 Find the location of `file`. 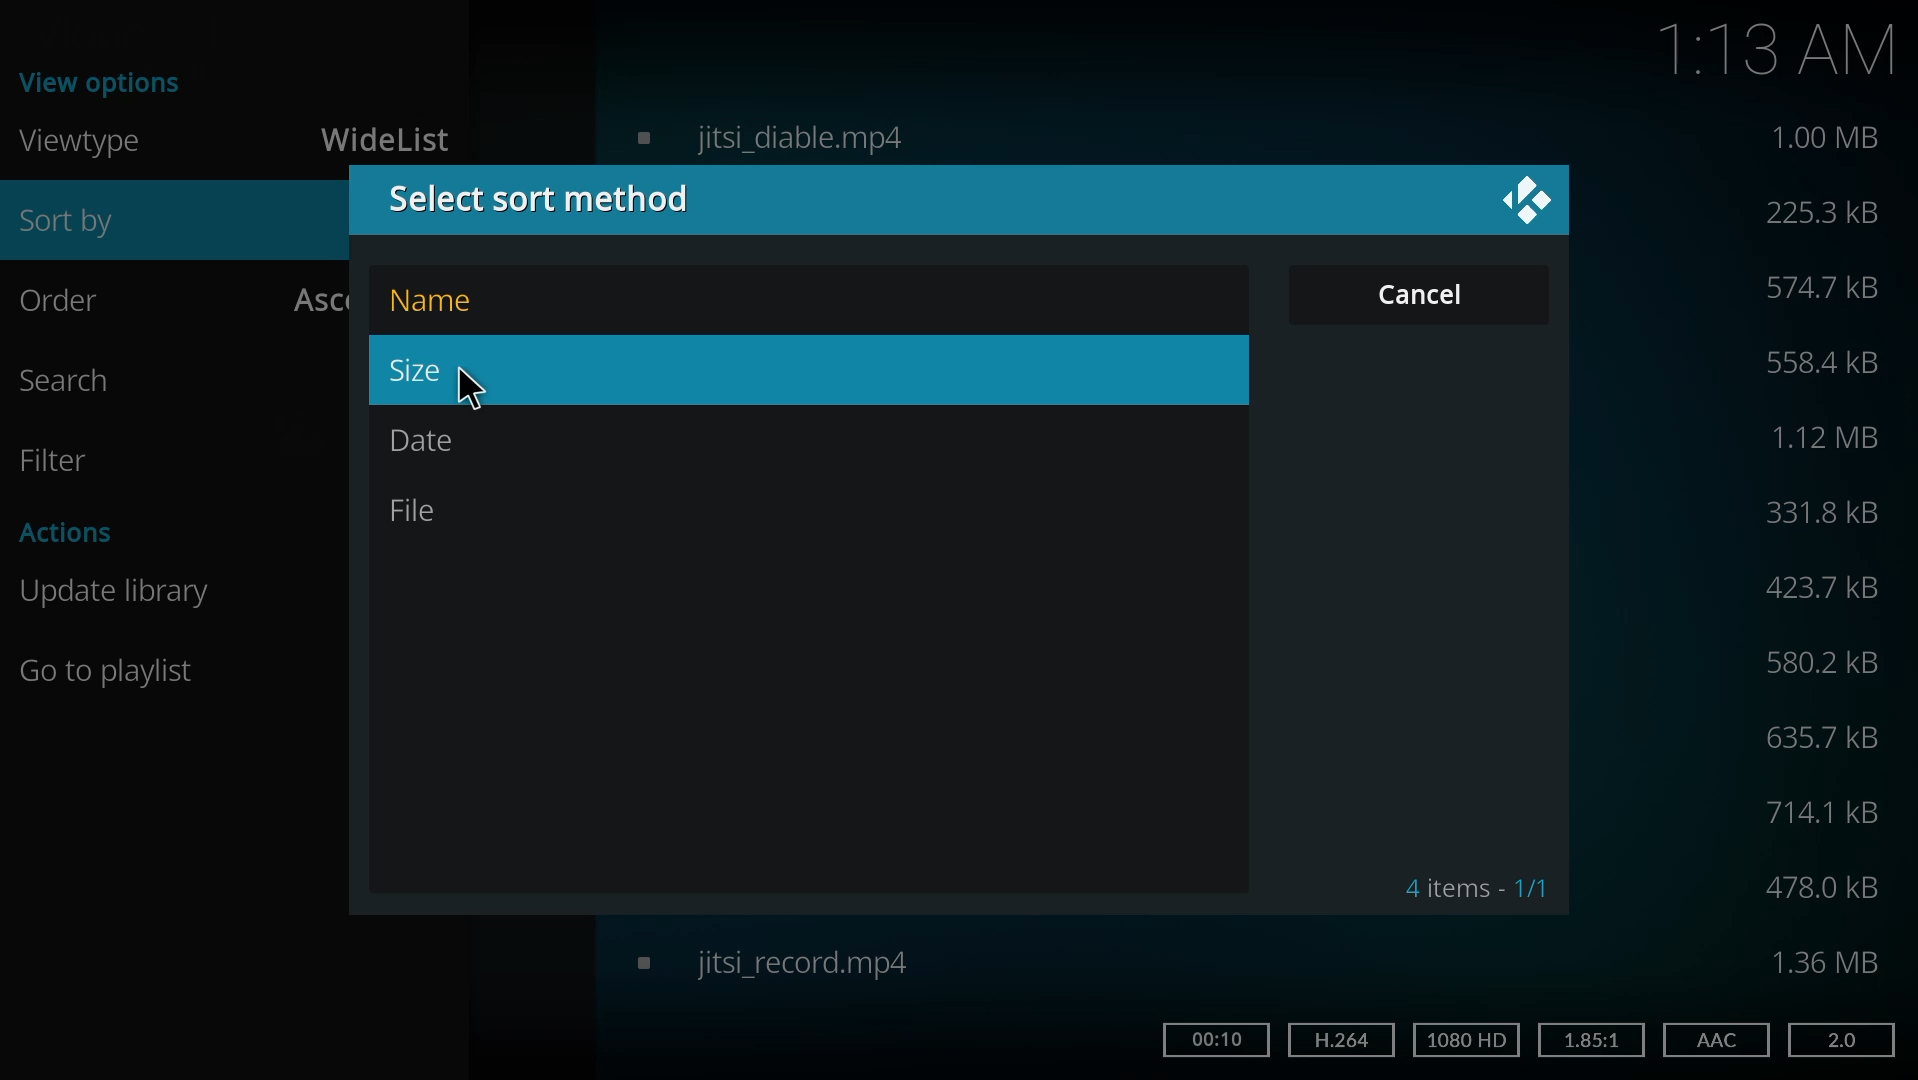

file is located at coordinates (810, 513).